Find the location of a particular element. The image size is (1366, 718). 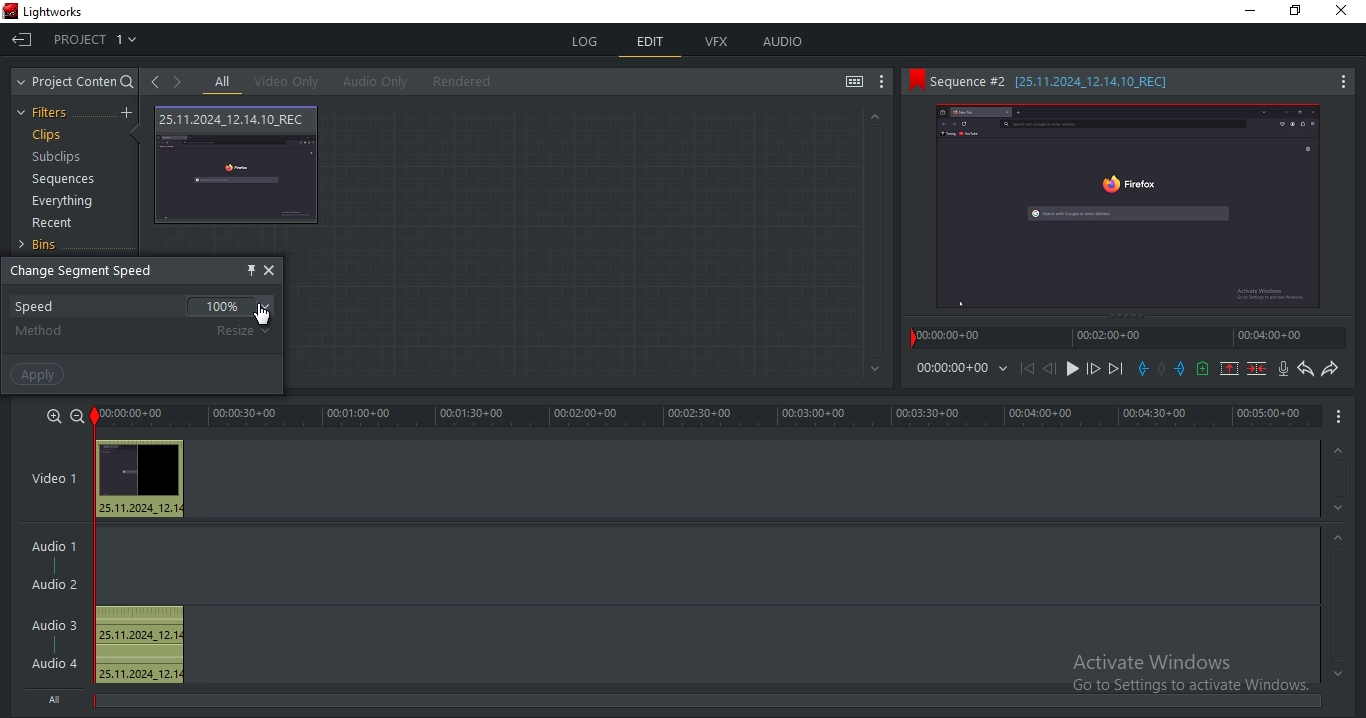

change segment speed  is located at coordinates (87, 271).